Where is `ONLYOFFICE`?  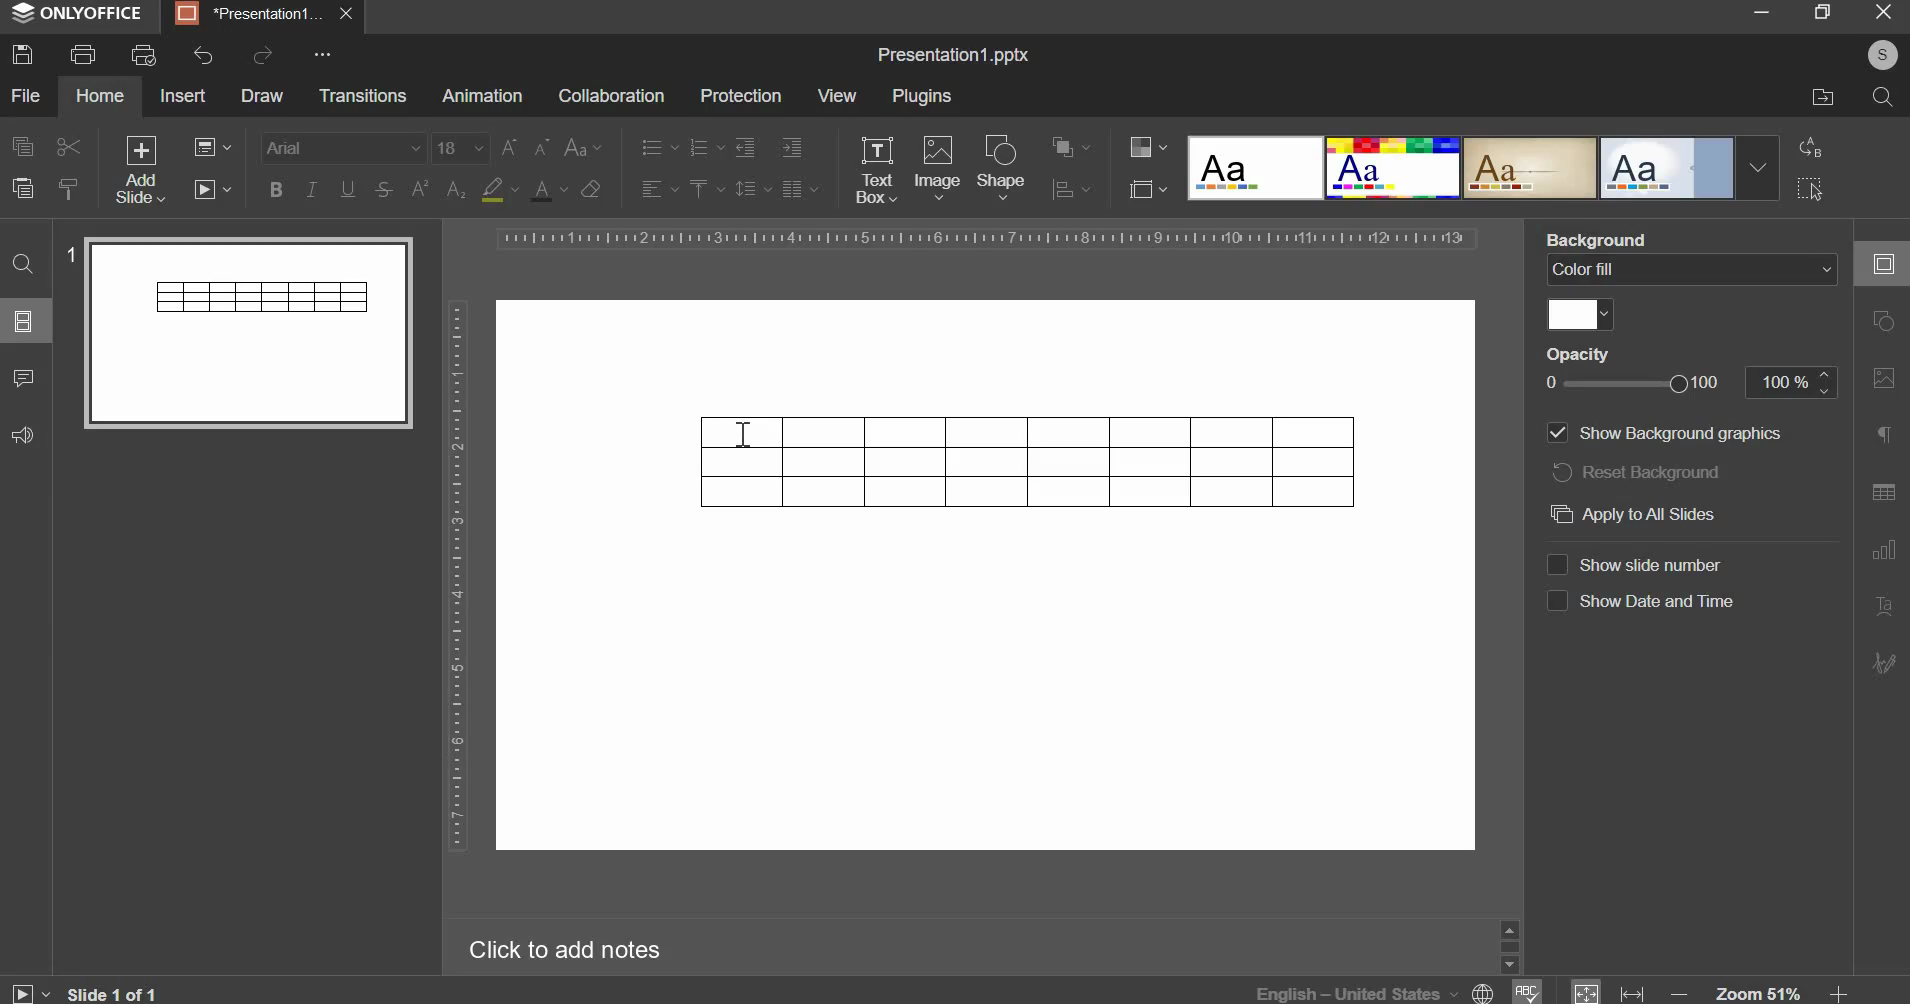 ONLYOFFICE is located at coordinates (77, 13).